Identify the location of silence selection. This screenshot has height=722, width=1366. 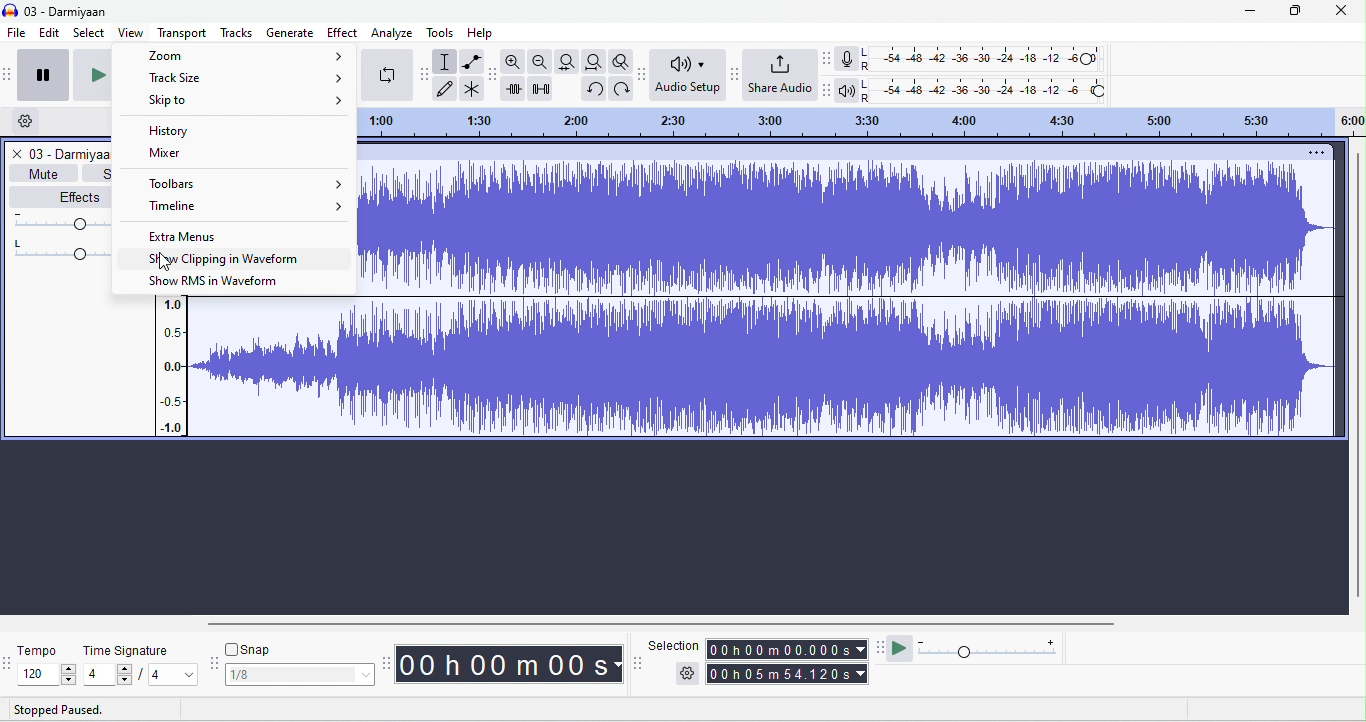
(544, 90).